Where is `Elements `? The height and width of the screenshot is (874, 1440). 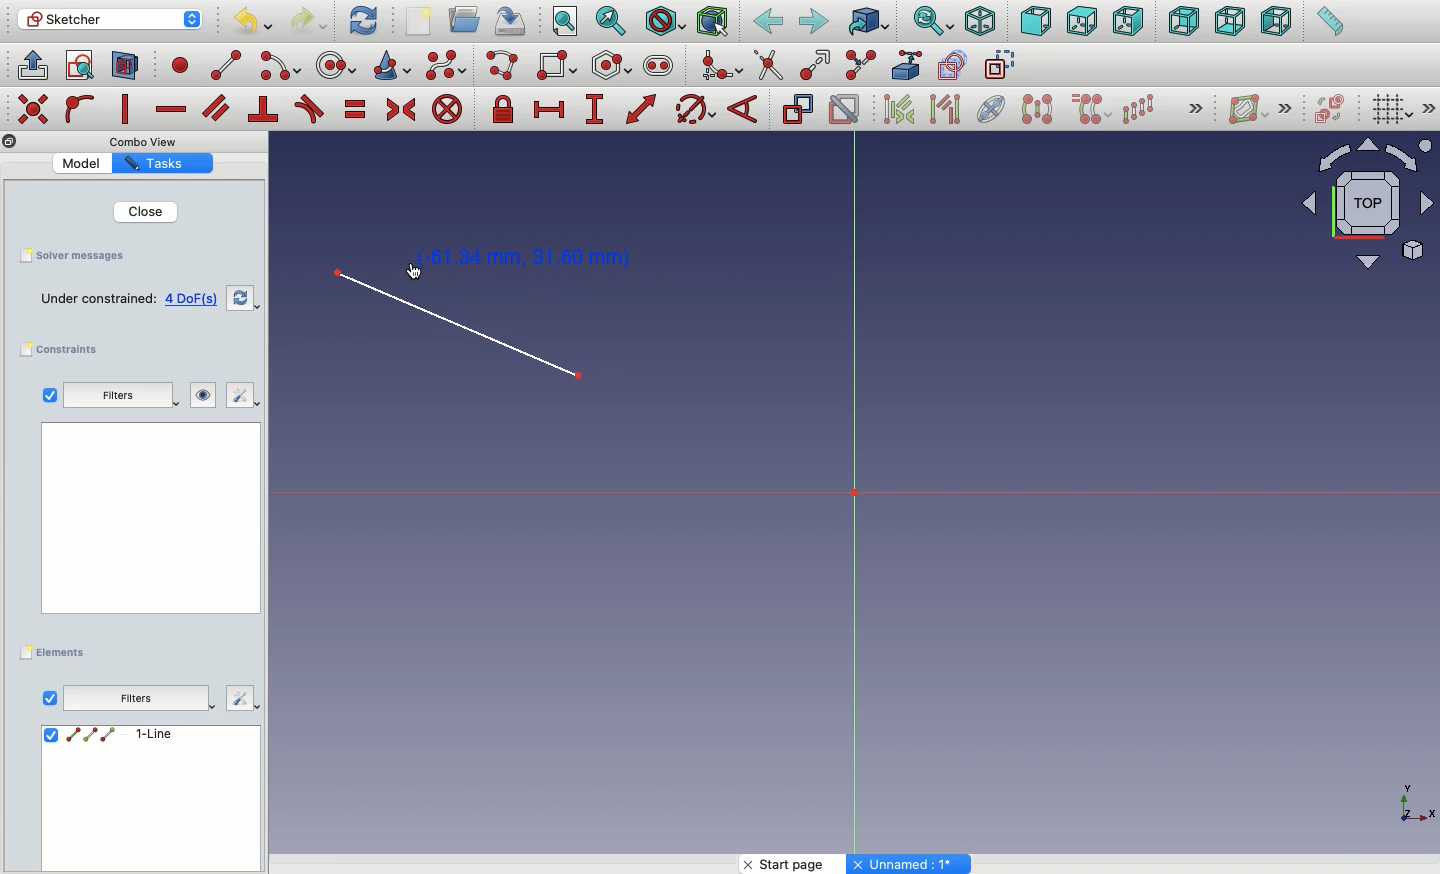 Elements  is located at coordinates (57, 651).